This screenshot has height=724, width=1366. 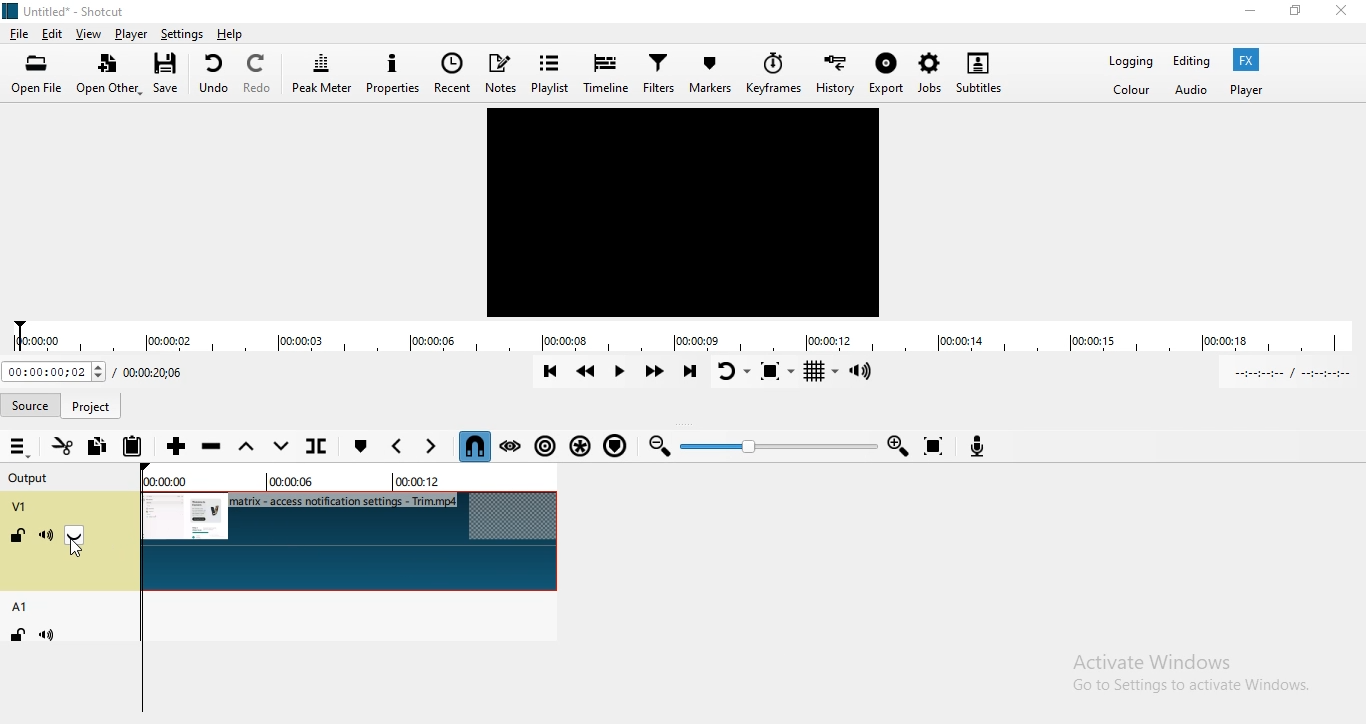 I want to click on Source , so click(x=93, y=403).